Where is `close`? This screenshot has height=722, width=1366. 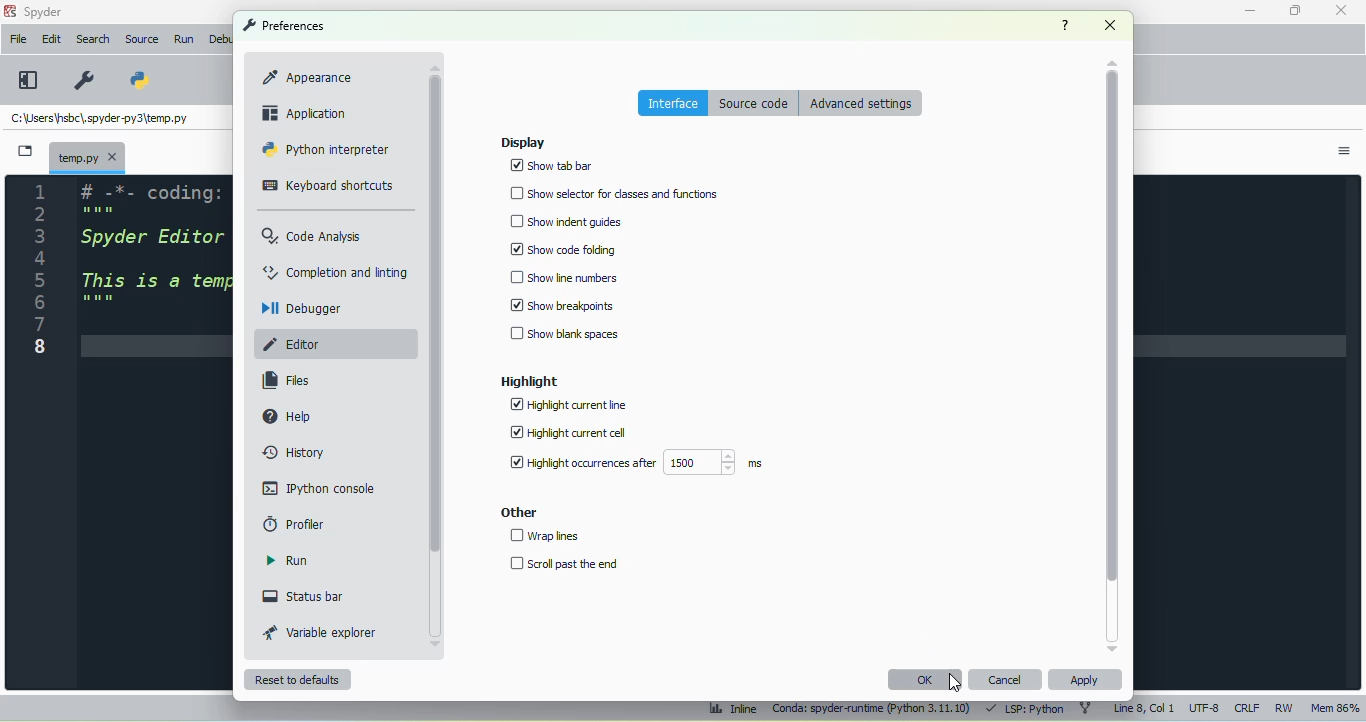
close is located at coordinates (1340, 9).